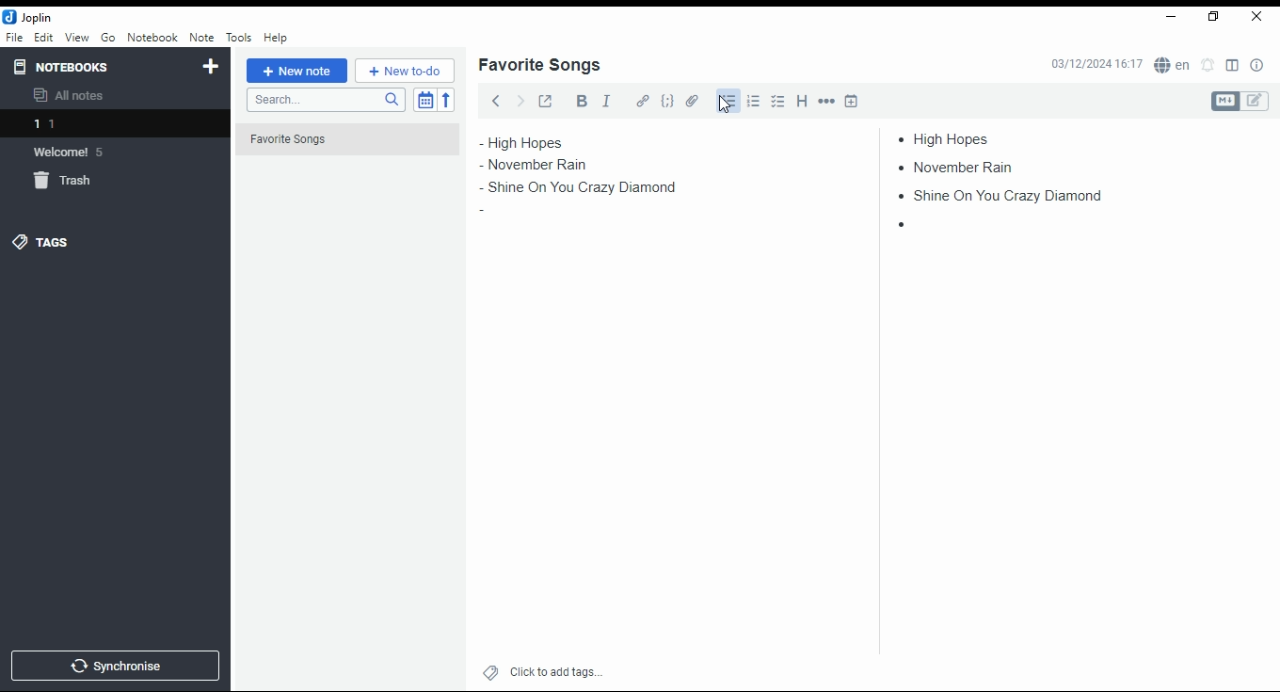 Image resolution: width=1280 pixels, height=692 pixels. What do you see at coordinates (275, 38) in the screenshot?
I see `help` at bounding box center [275, 38].